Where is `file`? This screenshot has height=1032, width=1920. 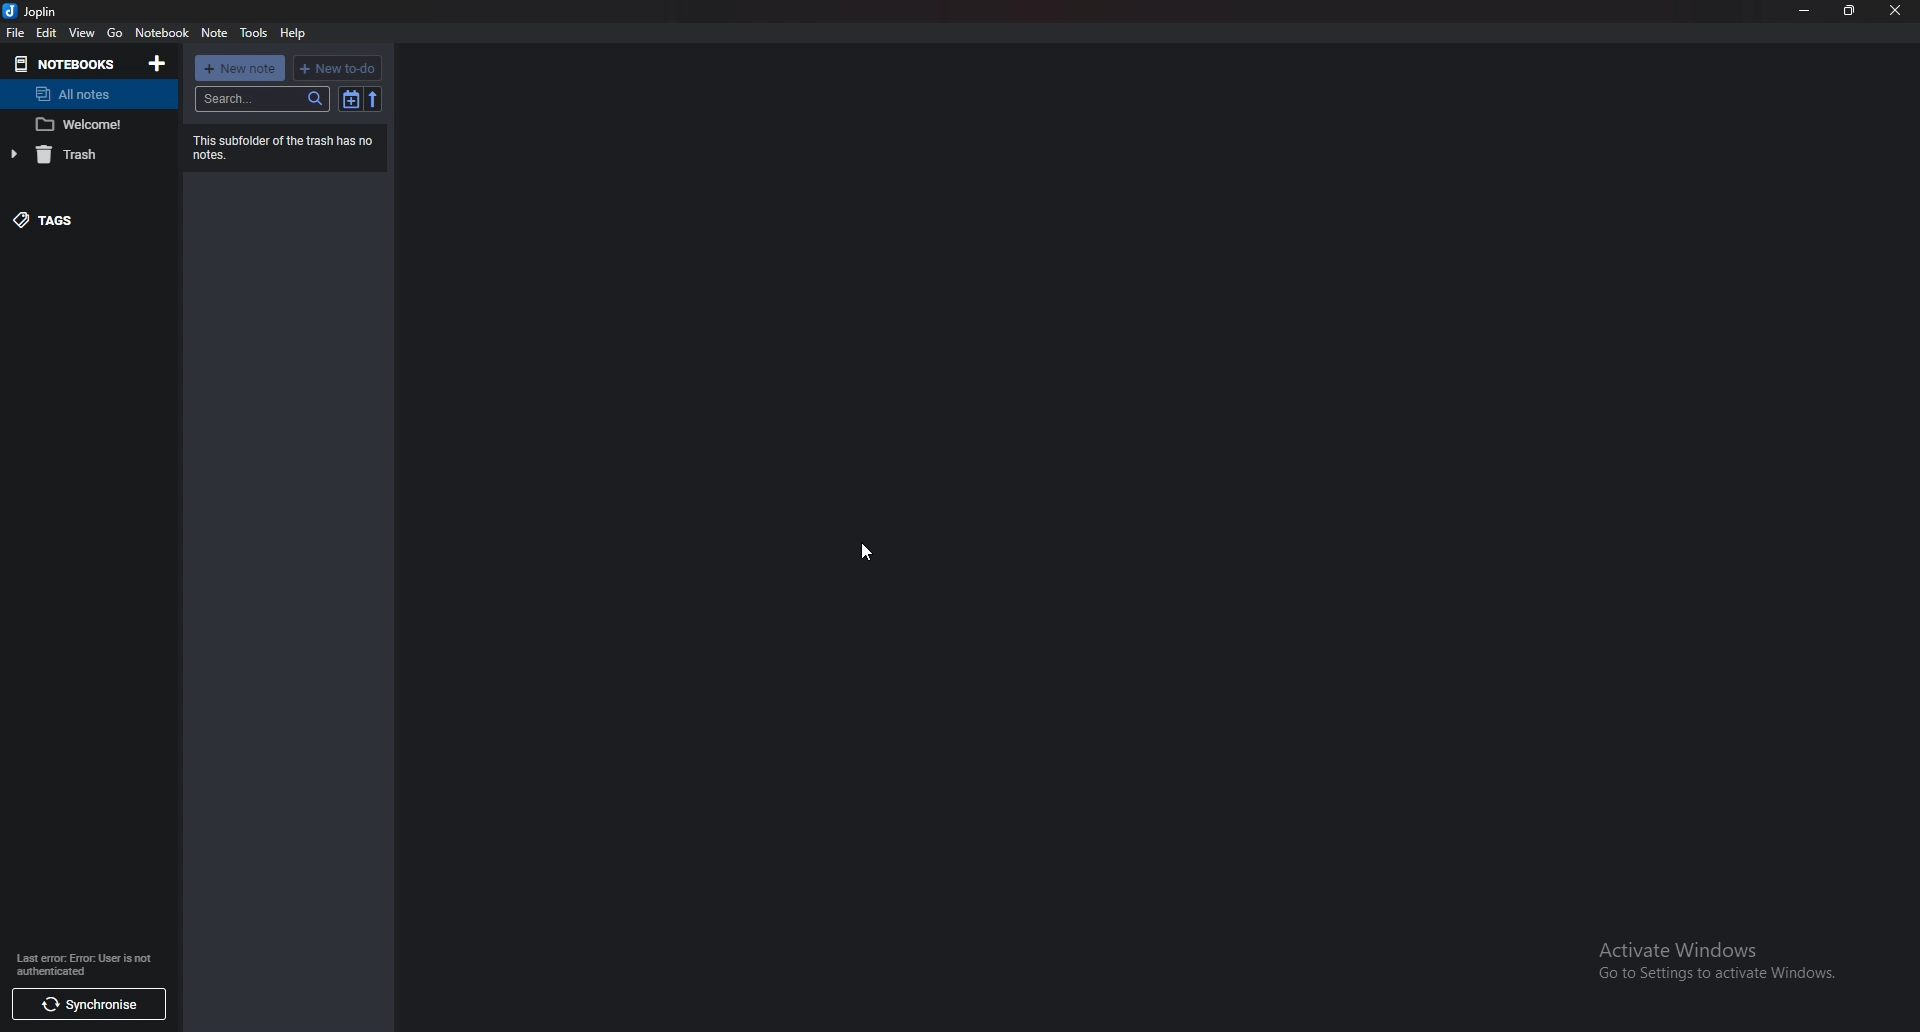
file is located at coordinates (15, 33).